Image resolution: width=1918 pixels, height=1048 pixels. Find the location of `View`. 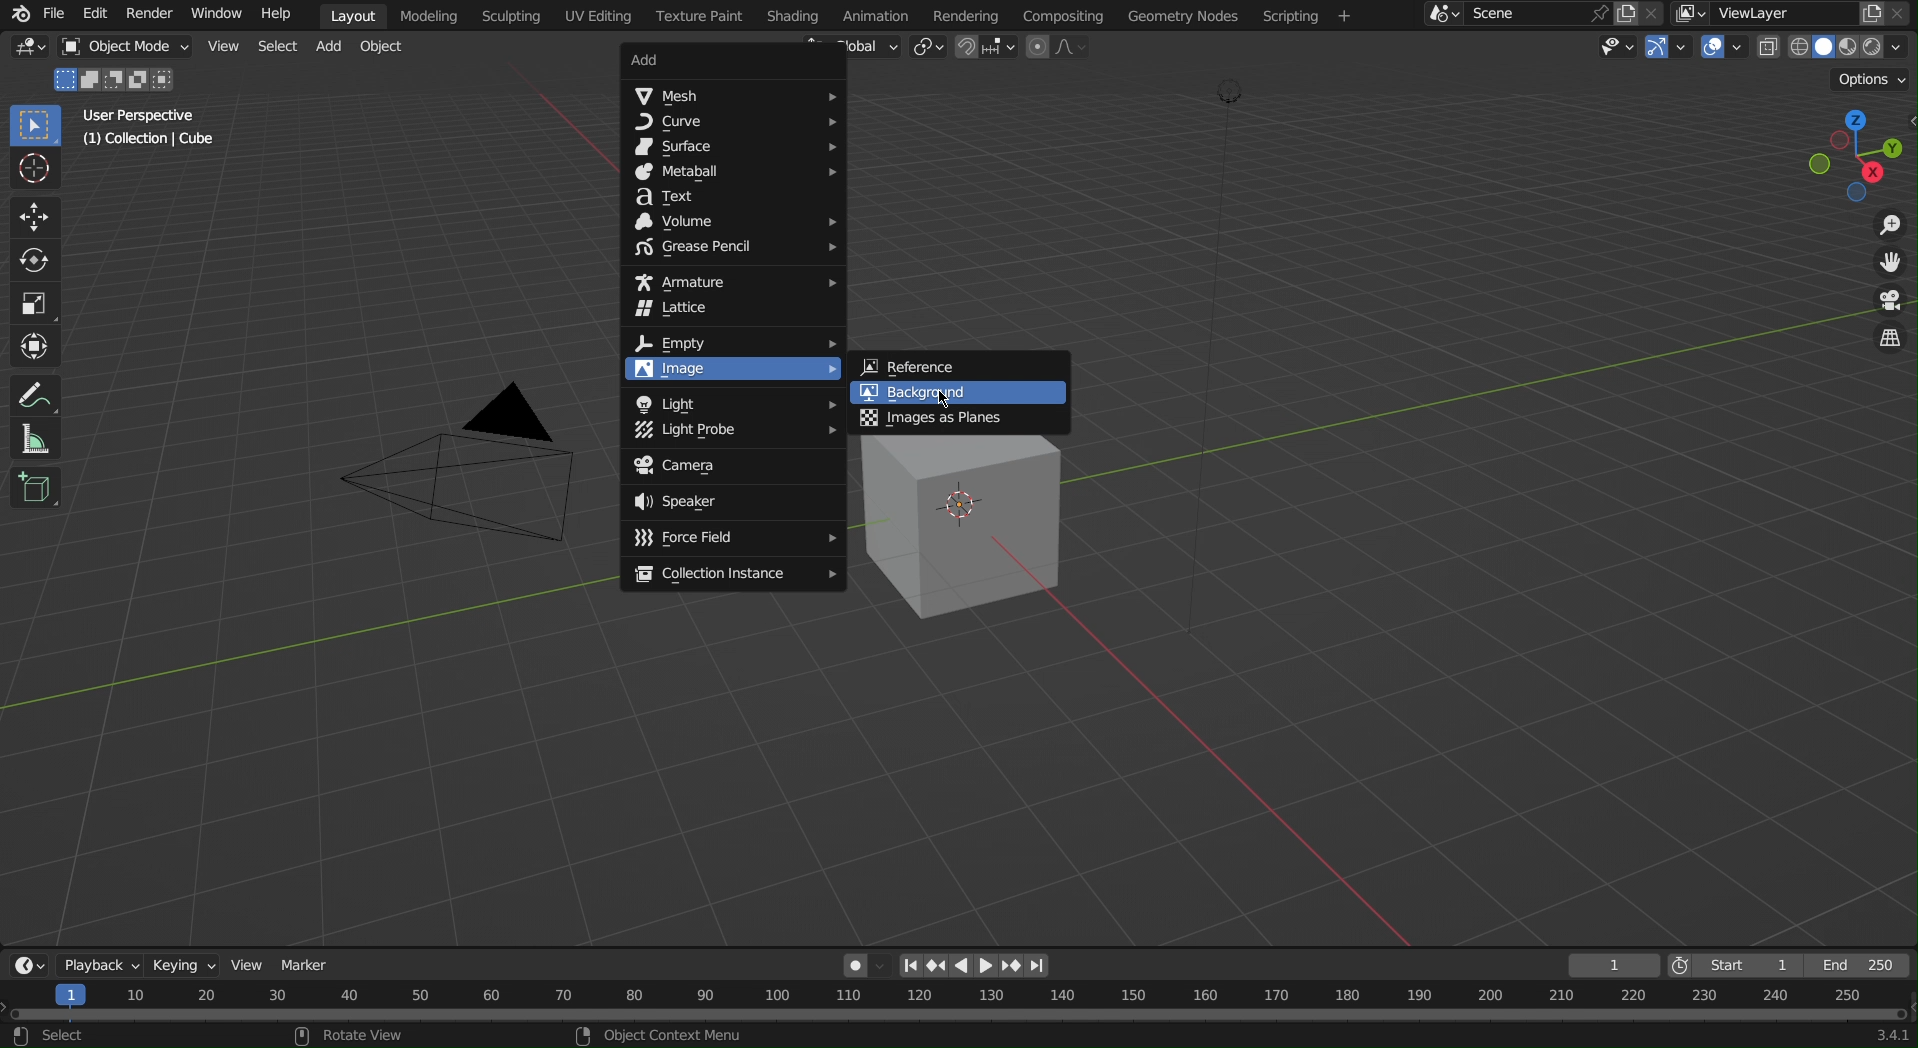

View is located at coordinates (220, 49).